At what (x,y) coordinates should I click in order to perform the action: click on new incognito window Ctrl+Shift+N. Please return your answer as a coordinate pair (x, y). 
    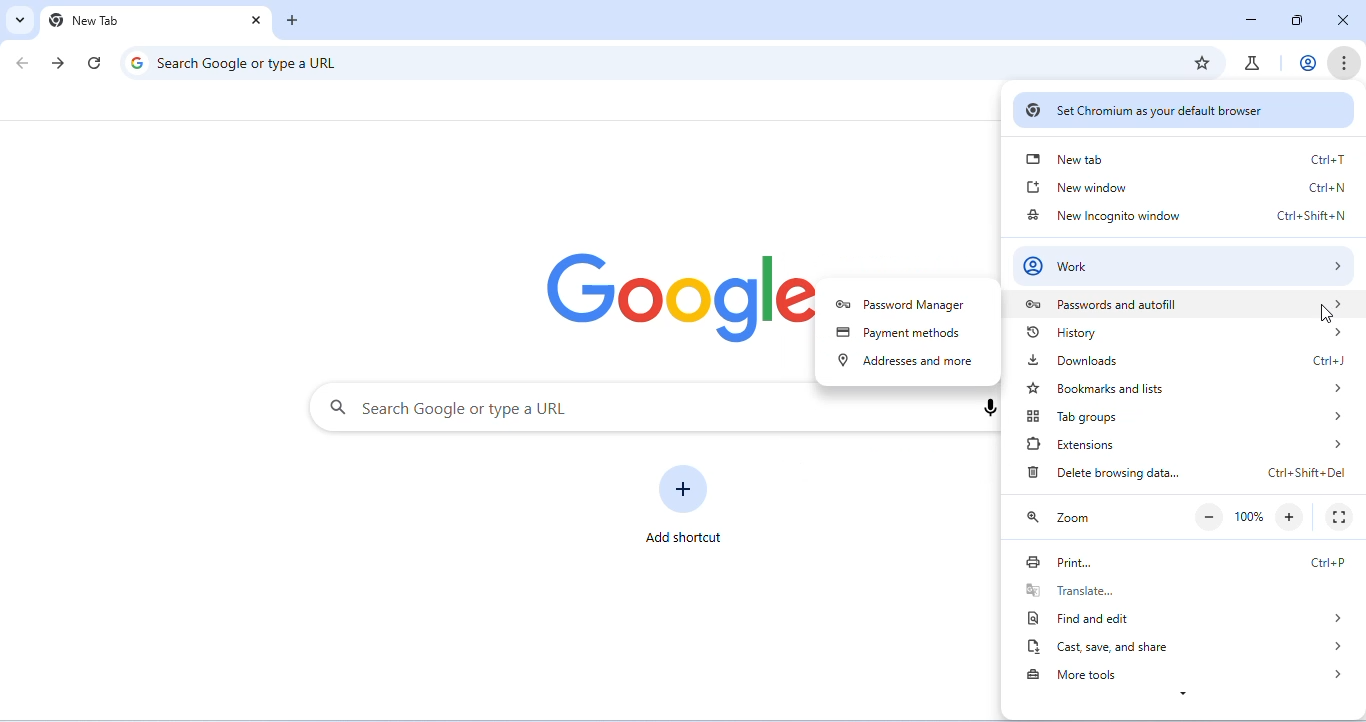
    Looking at the image, I should click on (1185, 216).